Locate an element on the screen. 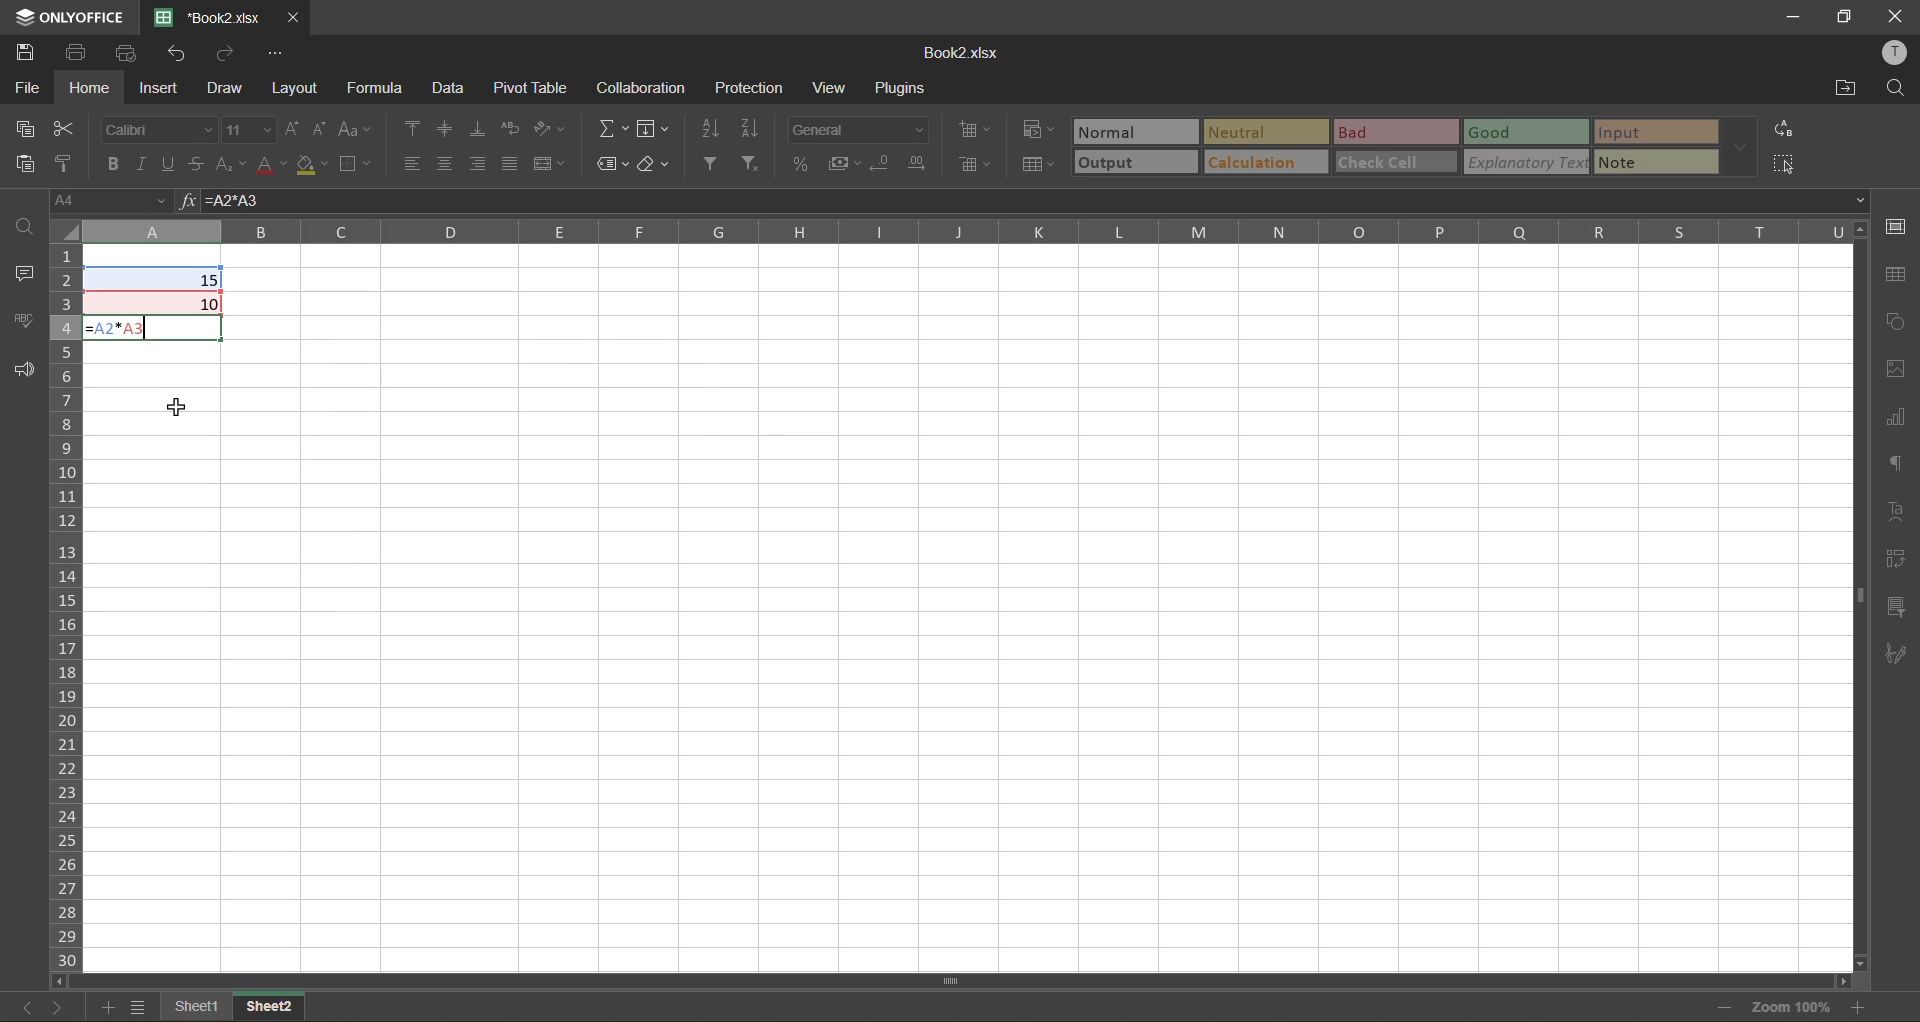 Image resolution: width=1920 pixels, height=1022 pixels. Zoom factor is located at coordinates (1790, 1005).